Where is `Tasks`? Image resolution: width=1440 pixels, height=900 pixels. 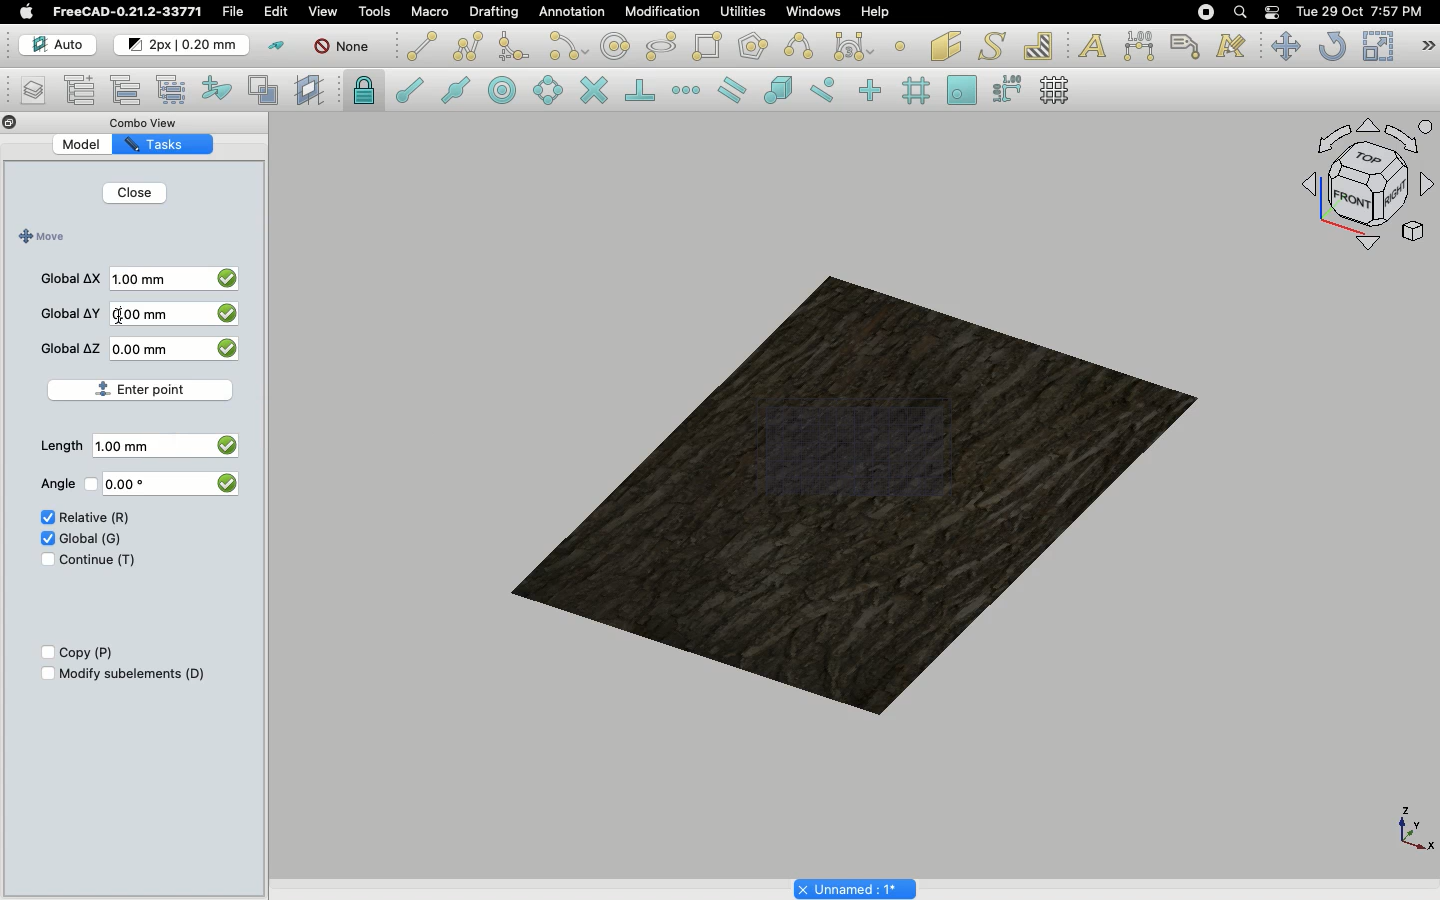
Tasks is located at coordinates (174, 143).